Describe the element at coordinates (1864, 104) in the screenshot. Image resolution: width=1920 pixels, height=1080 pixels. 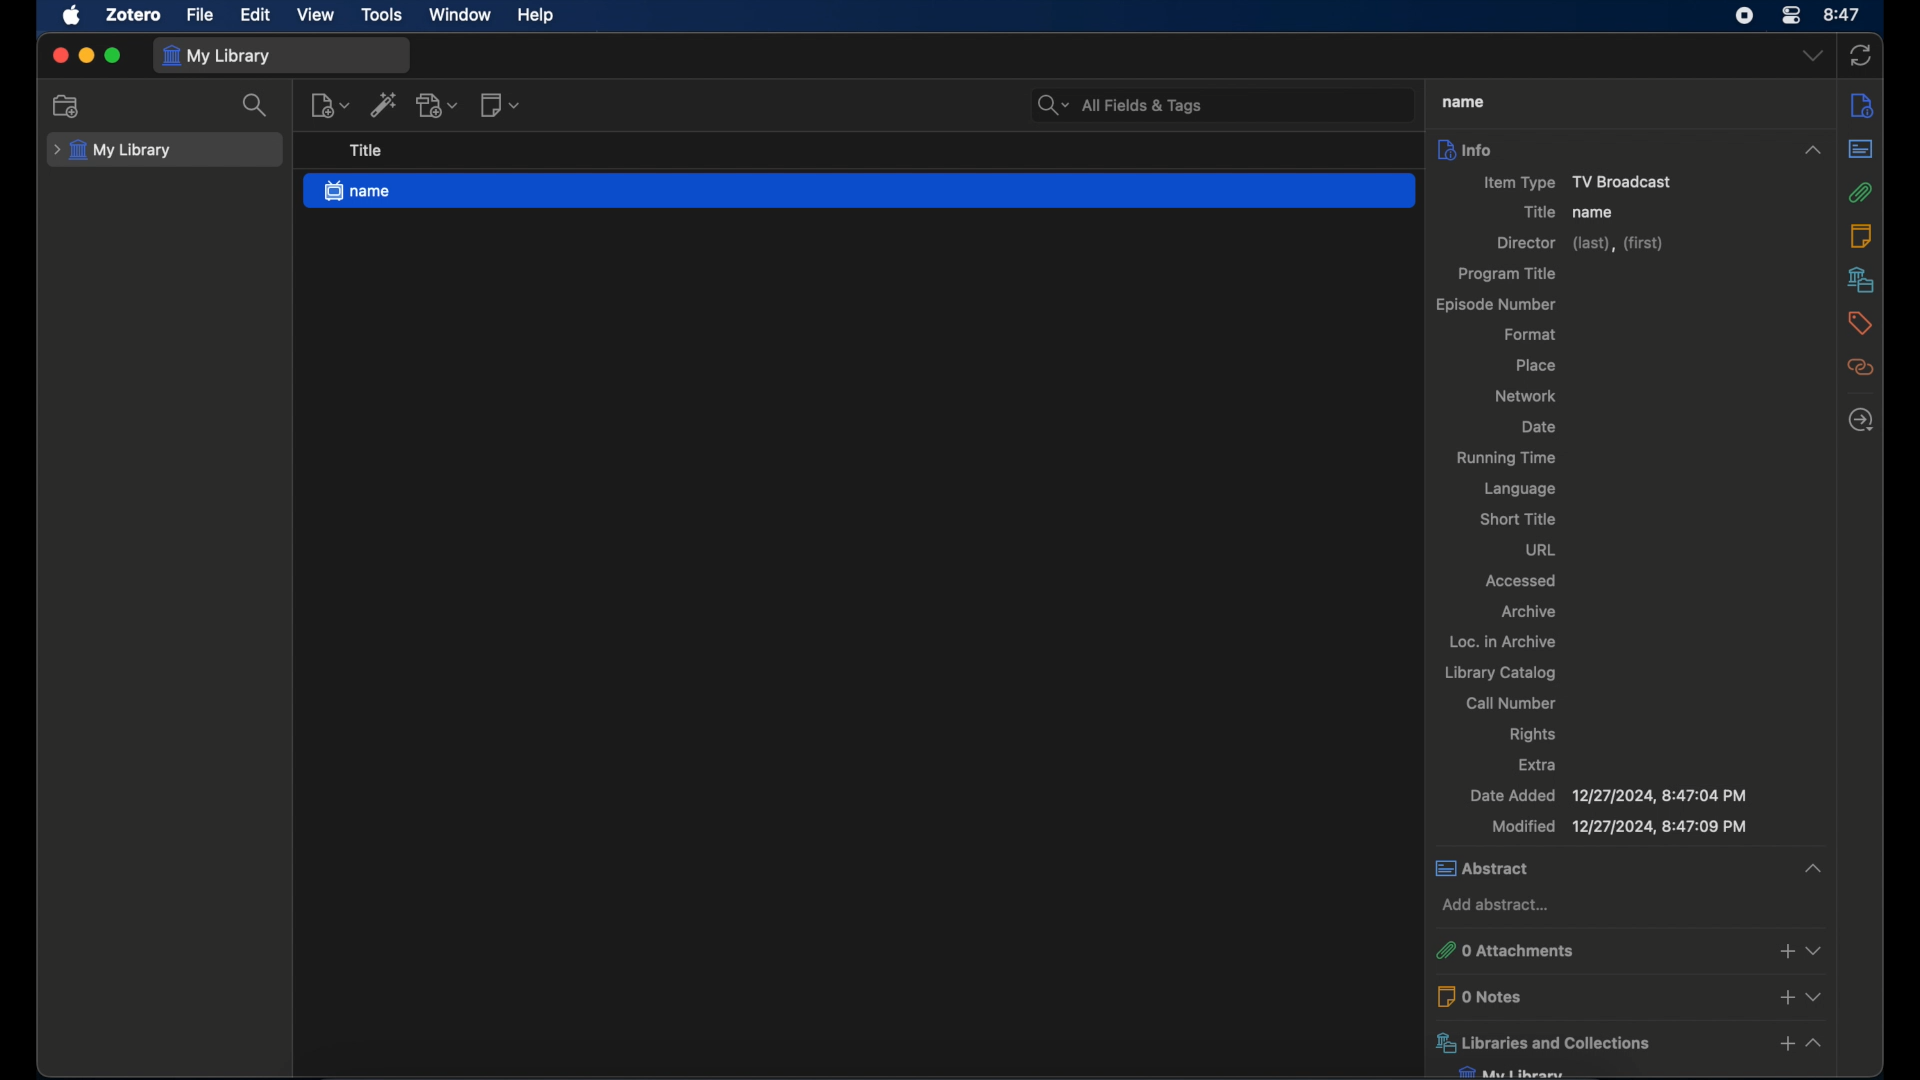
I see `info` at that location.